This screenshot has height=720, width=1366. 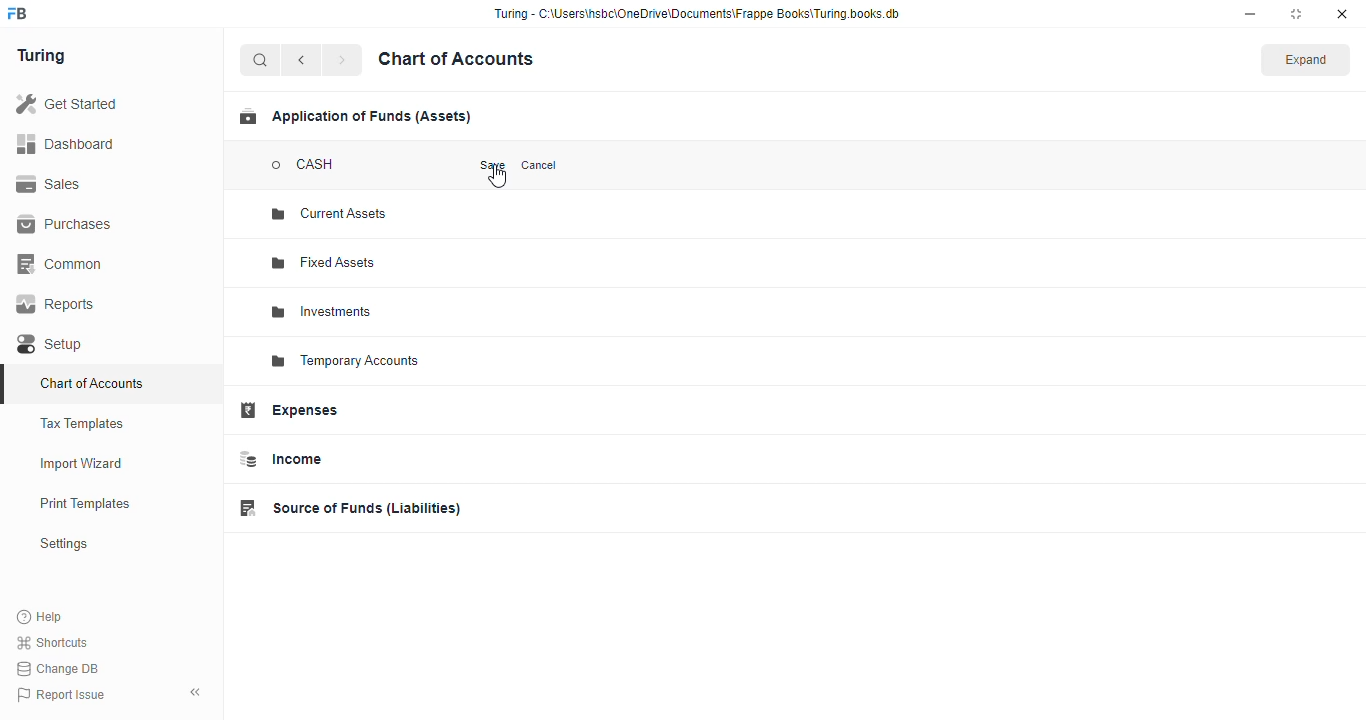 What do you see at coordinates (342, 60) in the screenshot?
I see `forward` at bounding box center [342, 60].